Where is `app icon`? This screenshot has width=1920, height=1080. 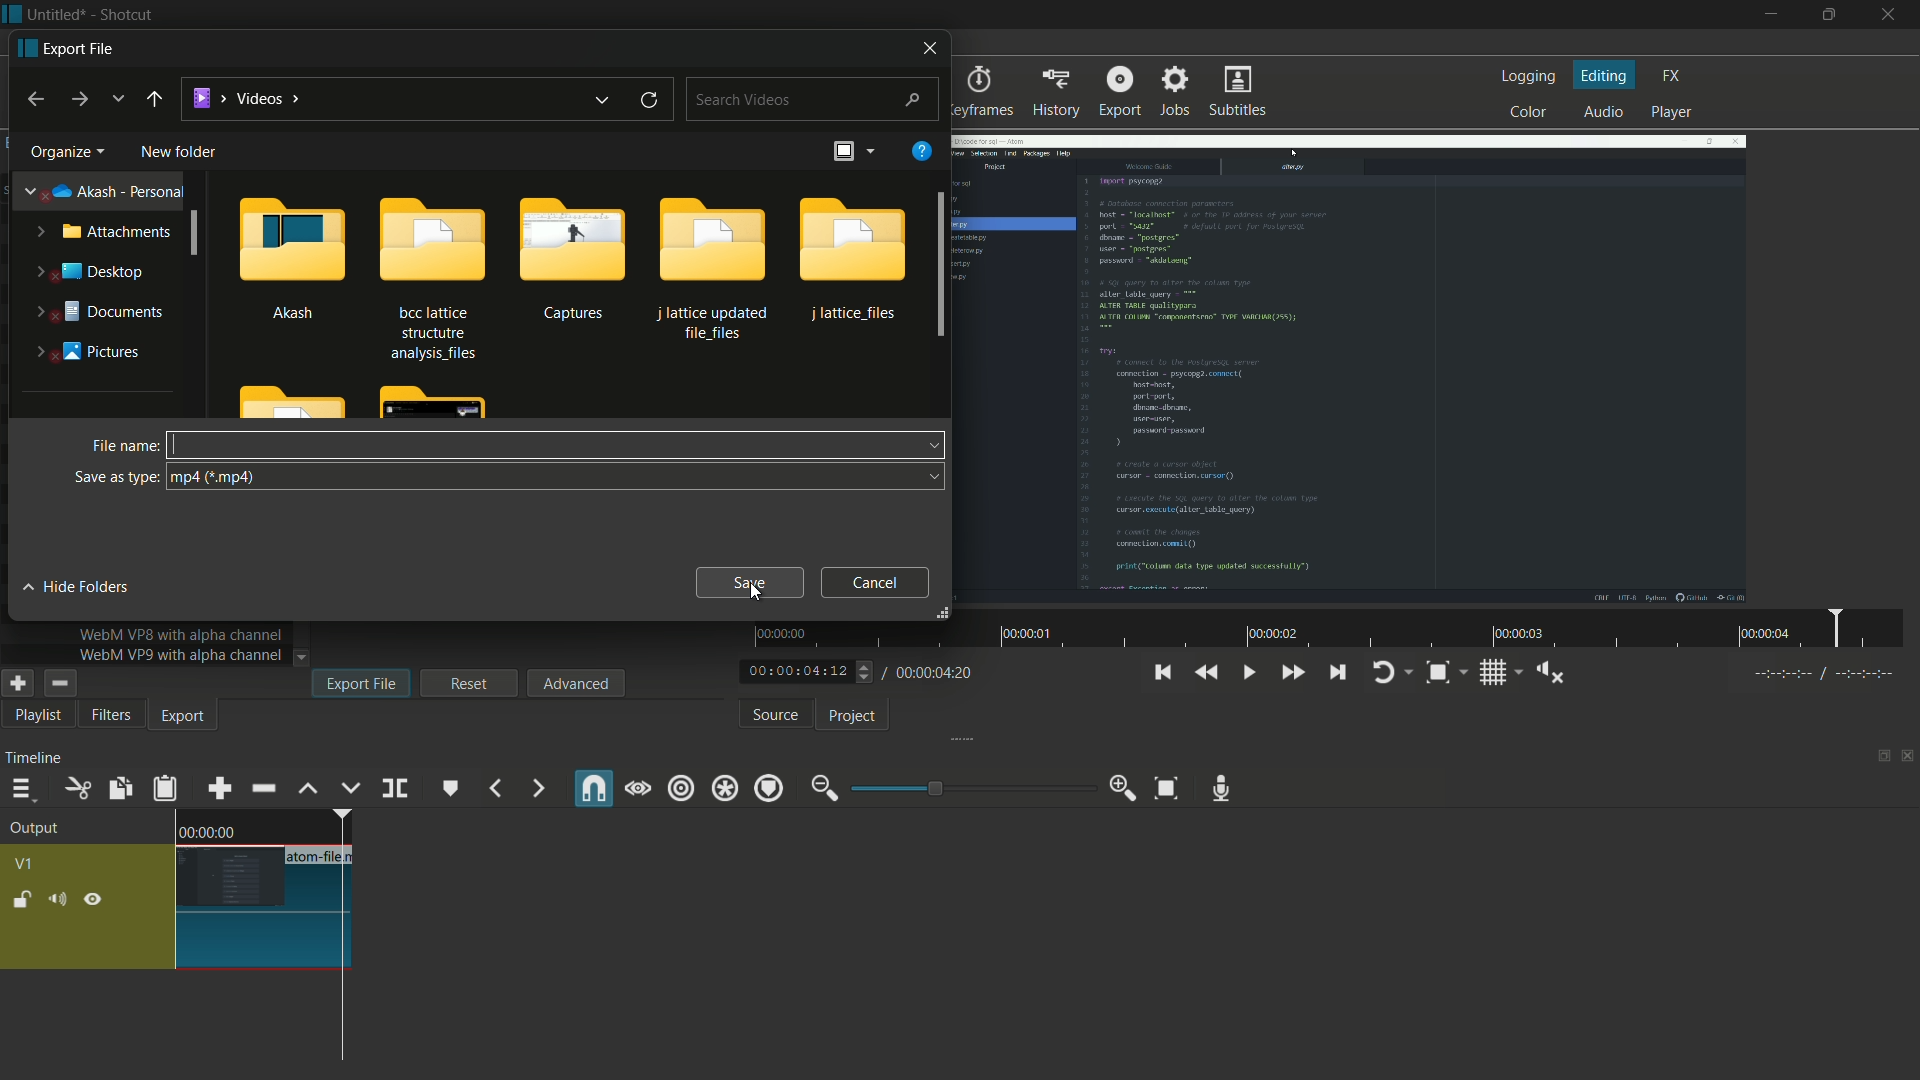
app icon is located at coordinates (12, 13).